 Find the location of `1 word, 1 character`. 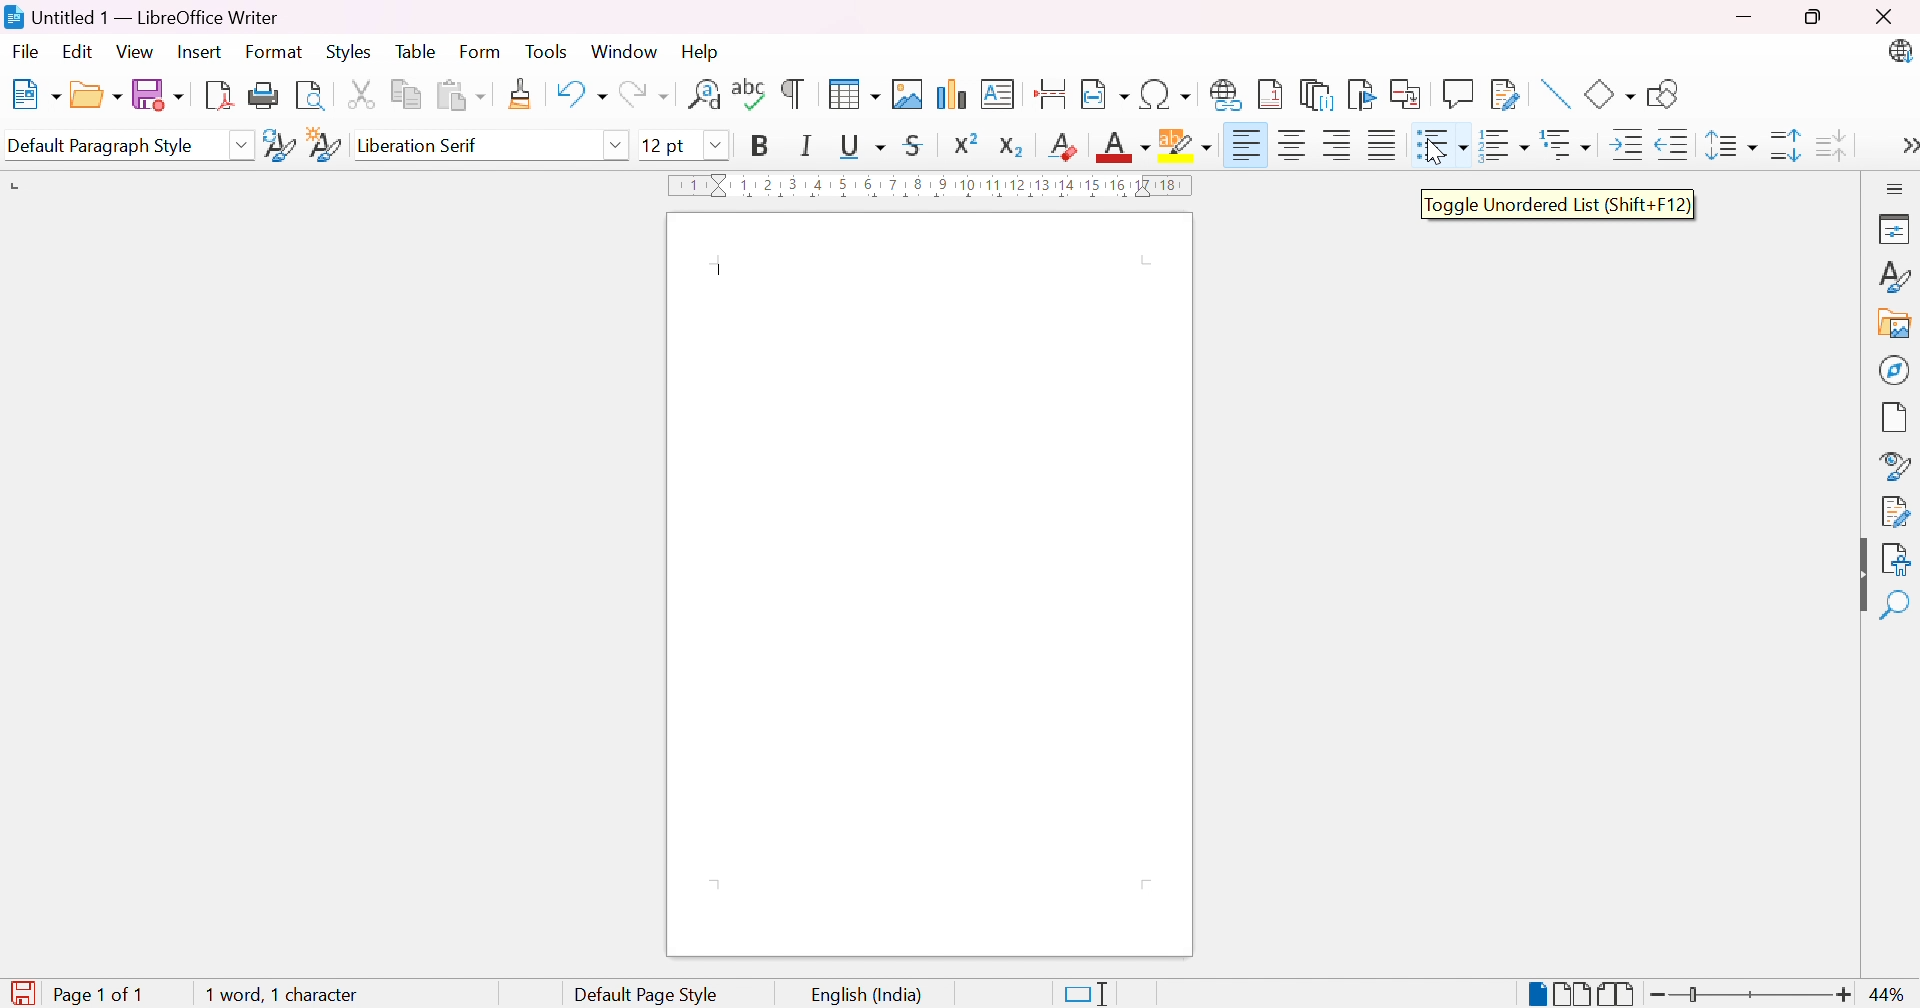

1 word, 1 character is located at coordinates (283, 996).